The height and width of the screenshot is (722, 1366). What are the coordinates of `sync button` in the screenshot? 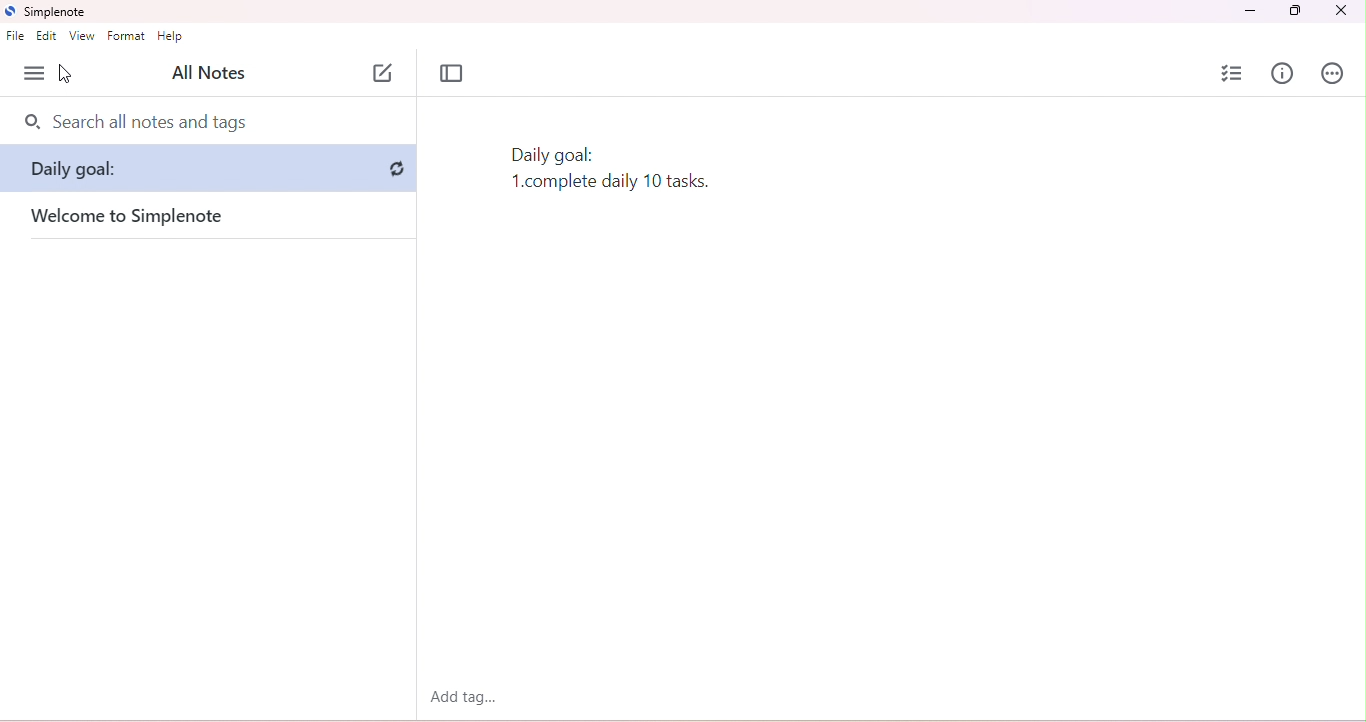 It's located at (396, 170).